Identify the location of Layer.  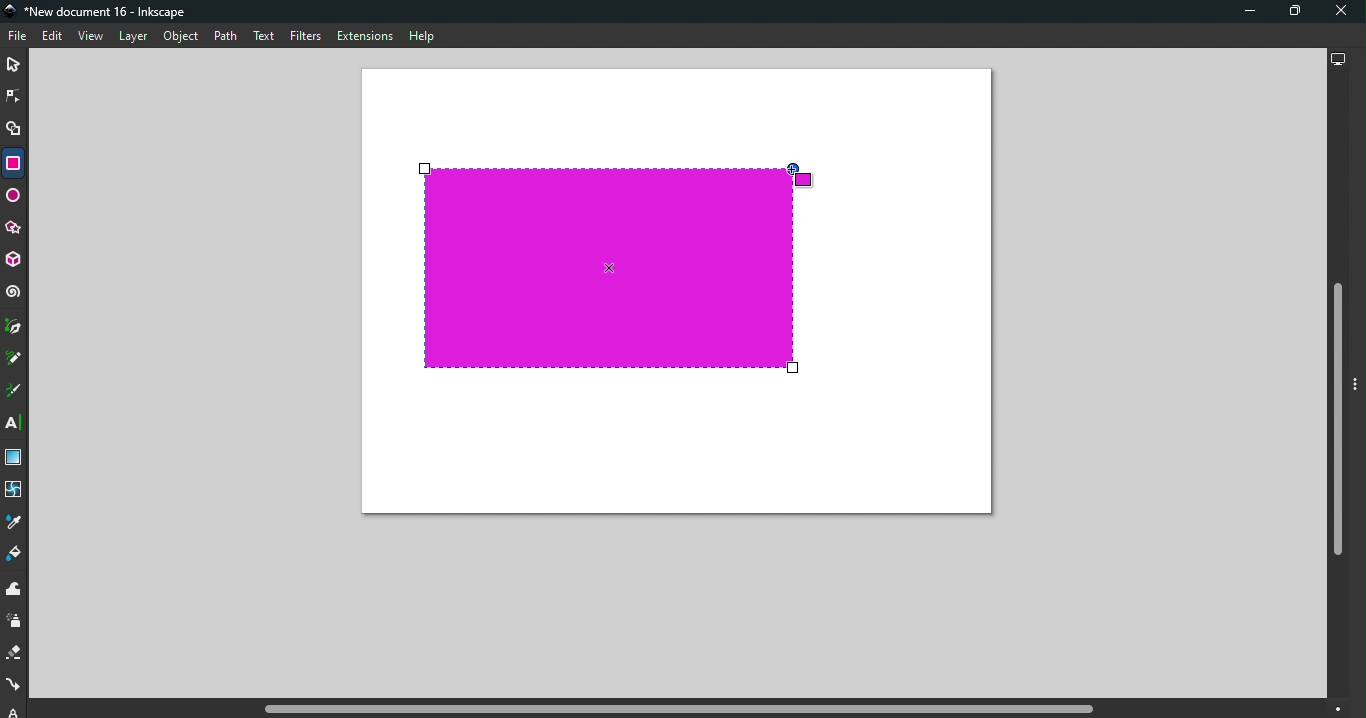
(133, 38).